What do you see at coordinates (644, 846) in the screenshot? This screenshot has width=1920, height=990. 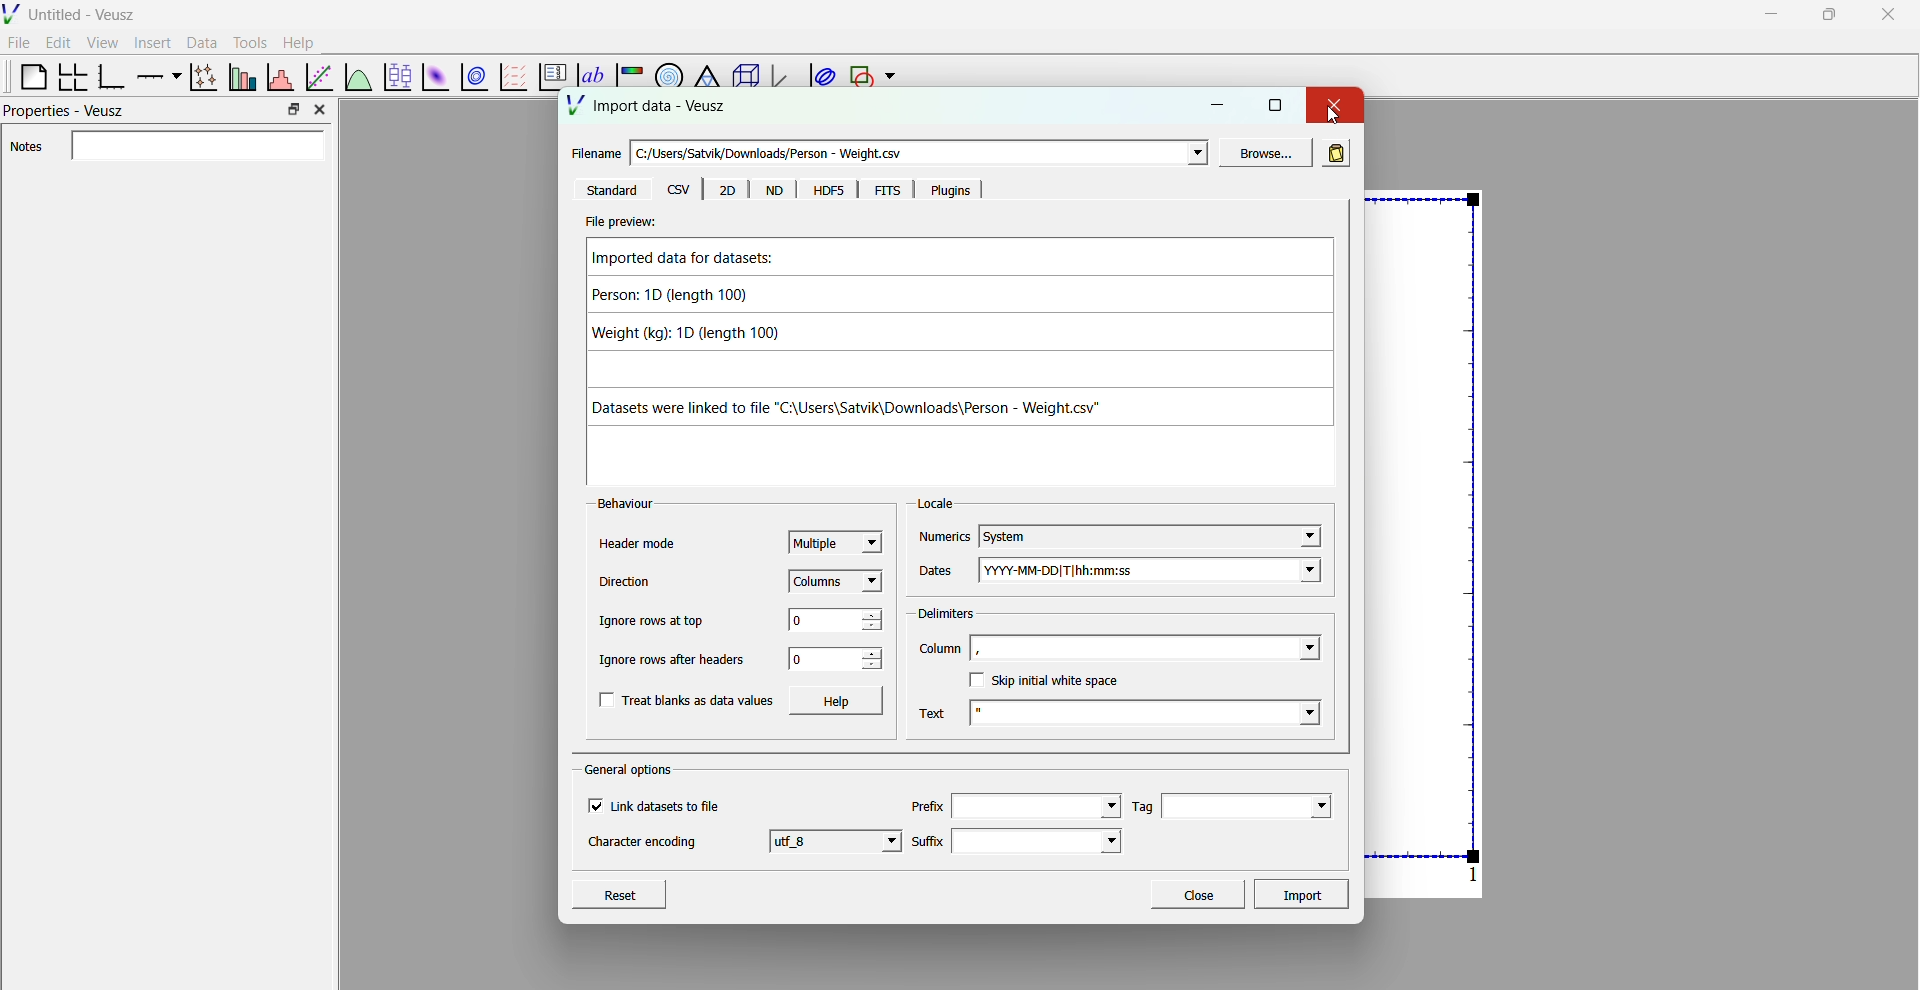 I see `Character encoding` at bounding box center [644, 846].